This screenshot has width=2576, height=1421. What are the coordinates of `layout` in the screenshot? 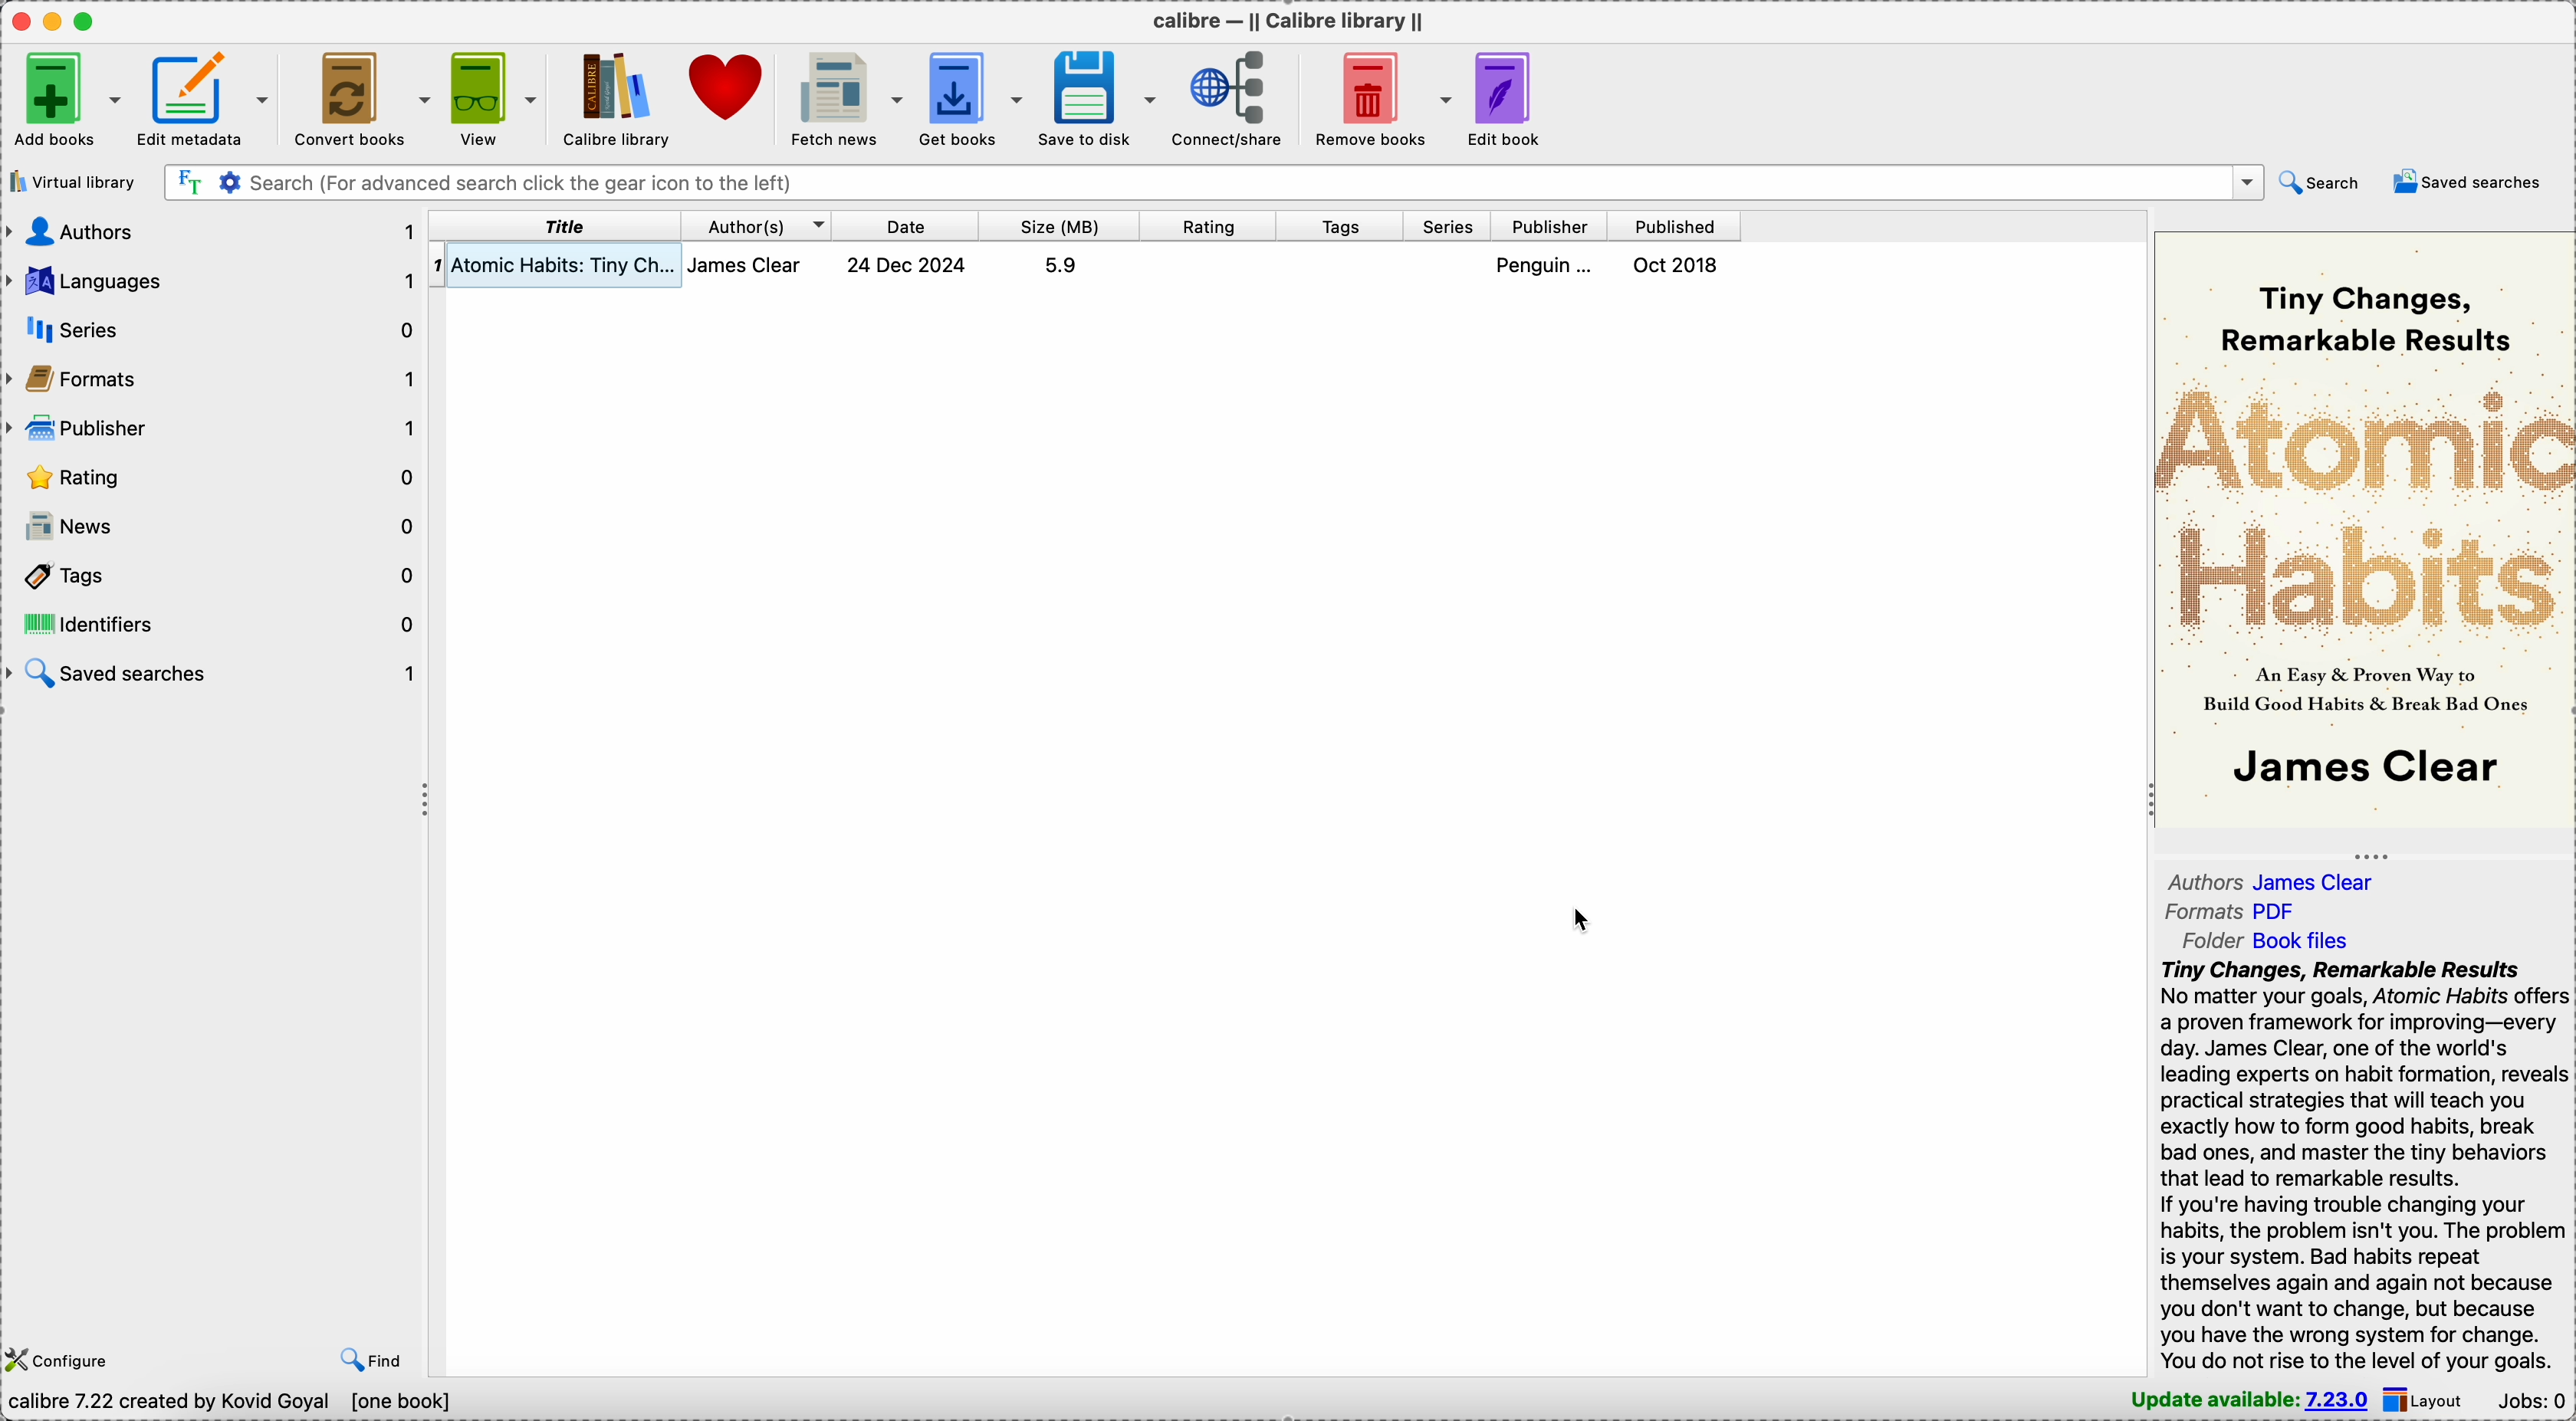 It's located at (2430, 1399).